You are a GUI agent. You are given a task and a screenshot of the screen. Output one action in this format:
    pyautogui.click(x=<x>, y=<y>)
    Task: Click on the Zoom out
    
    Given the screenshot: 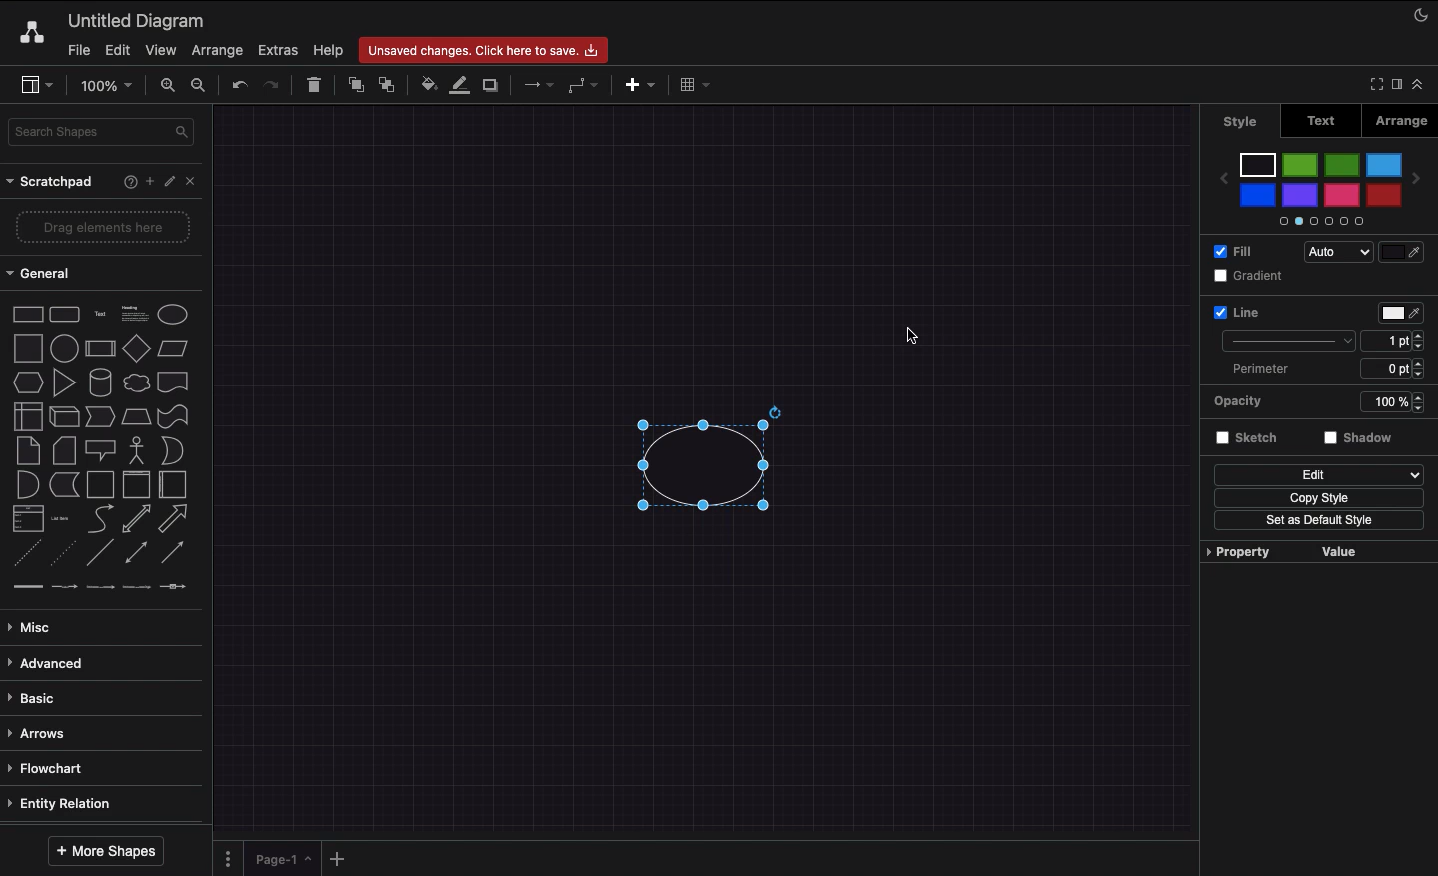 What is the action you would take?
    pyautogui.click(x=201, y=87)
    